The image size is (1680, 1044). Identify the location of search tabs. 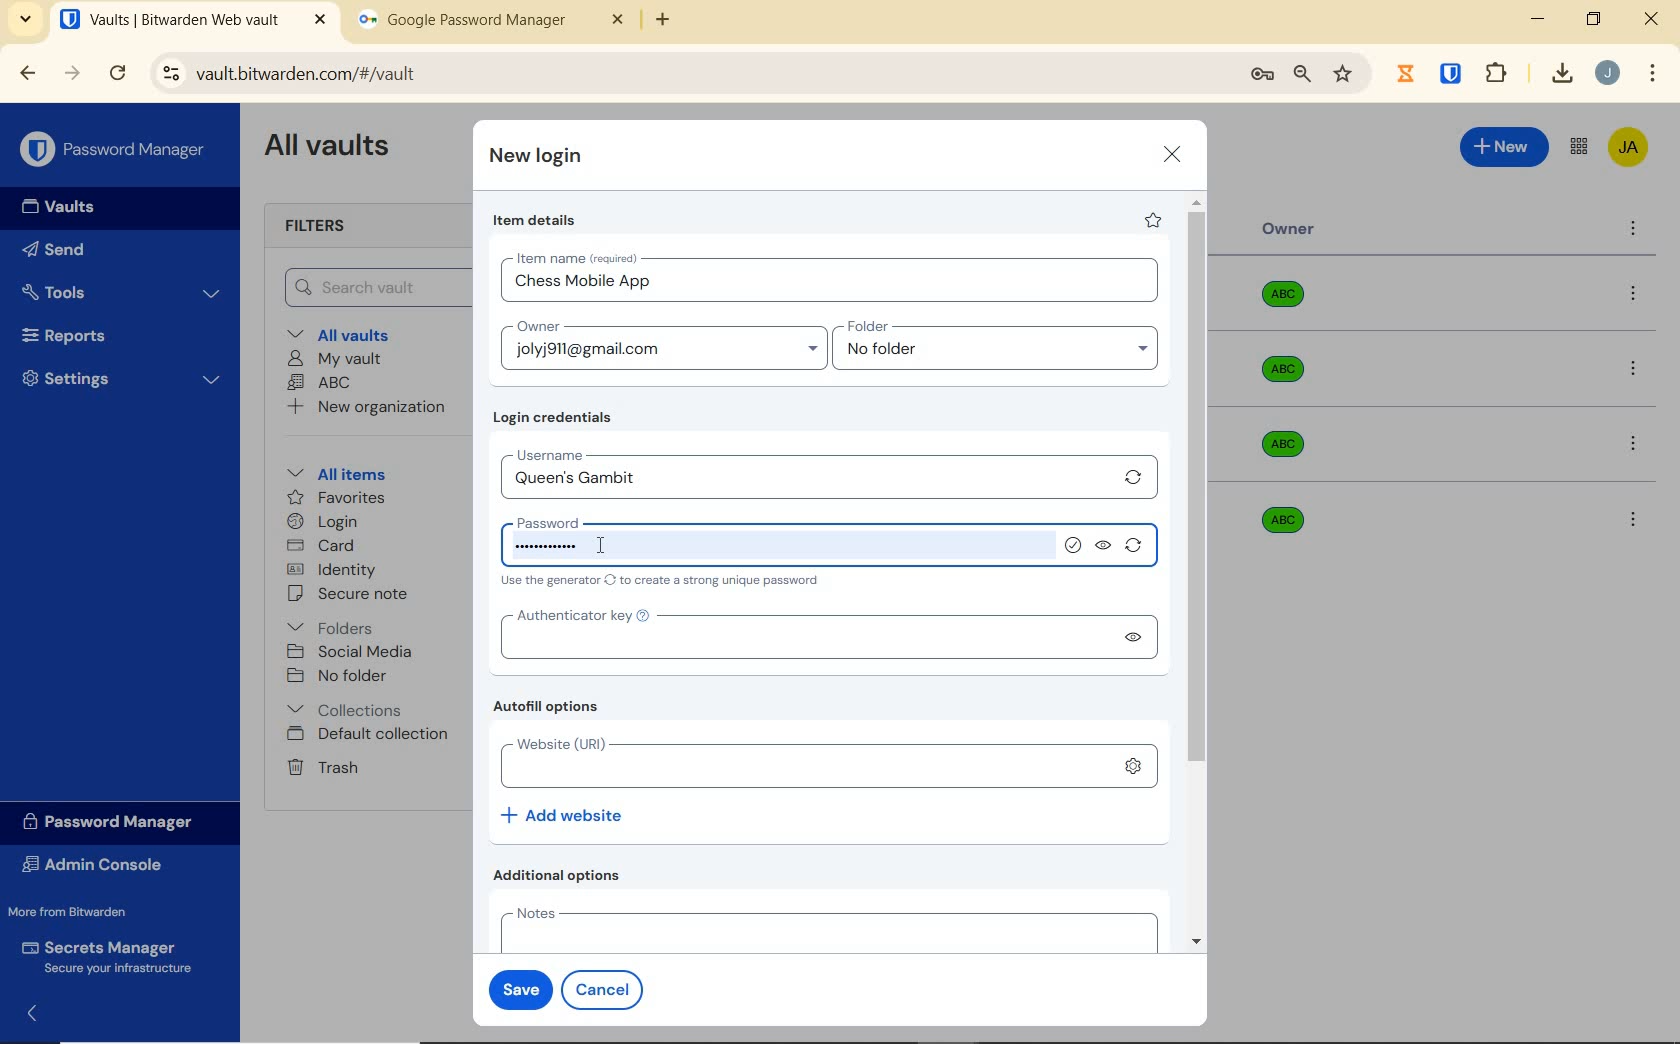
(25, 22).